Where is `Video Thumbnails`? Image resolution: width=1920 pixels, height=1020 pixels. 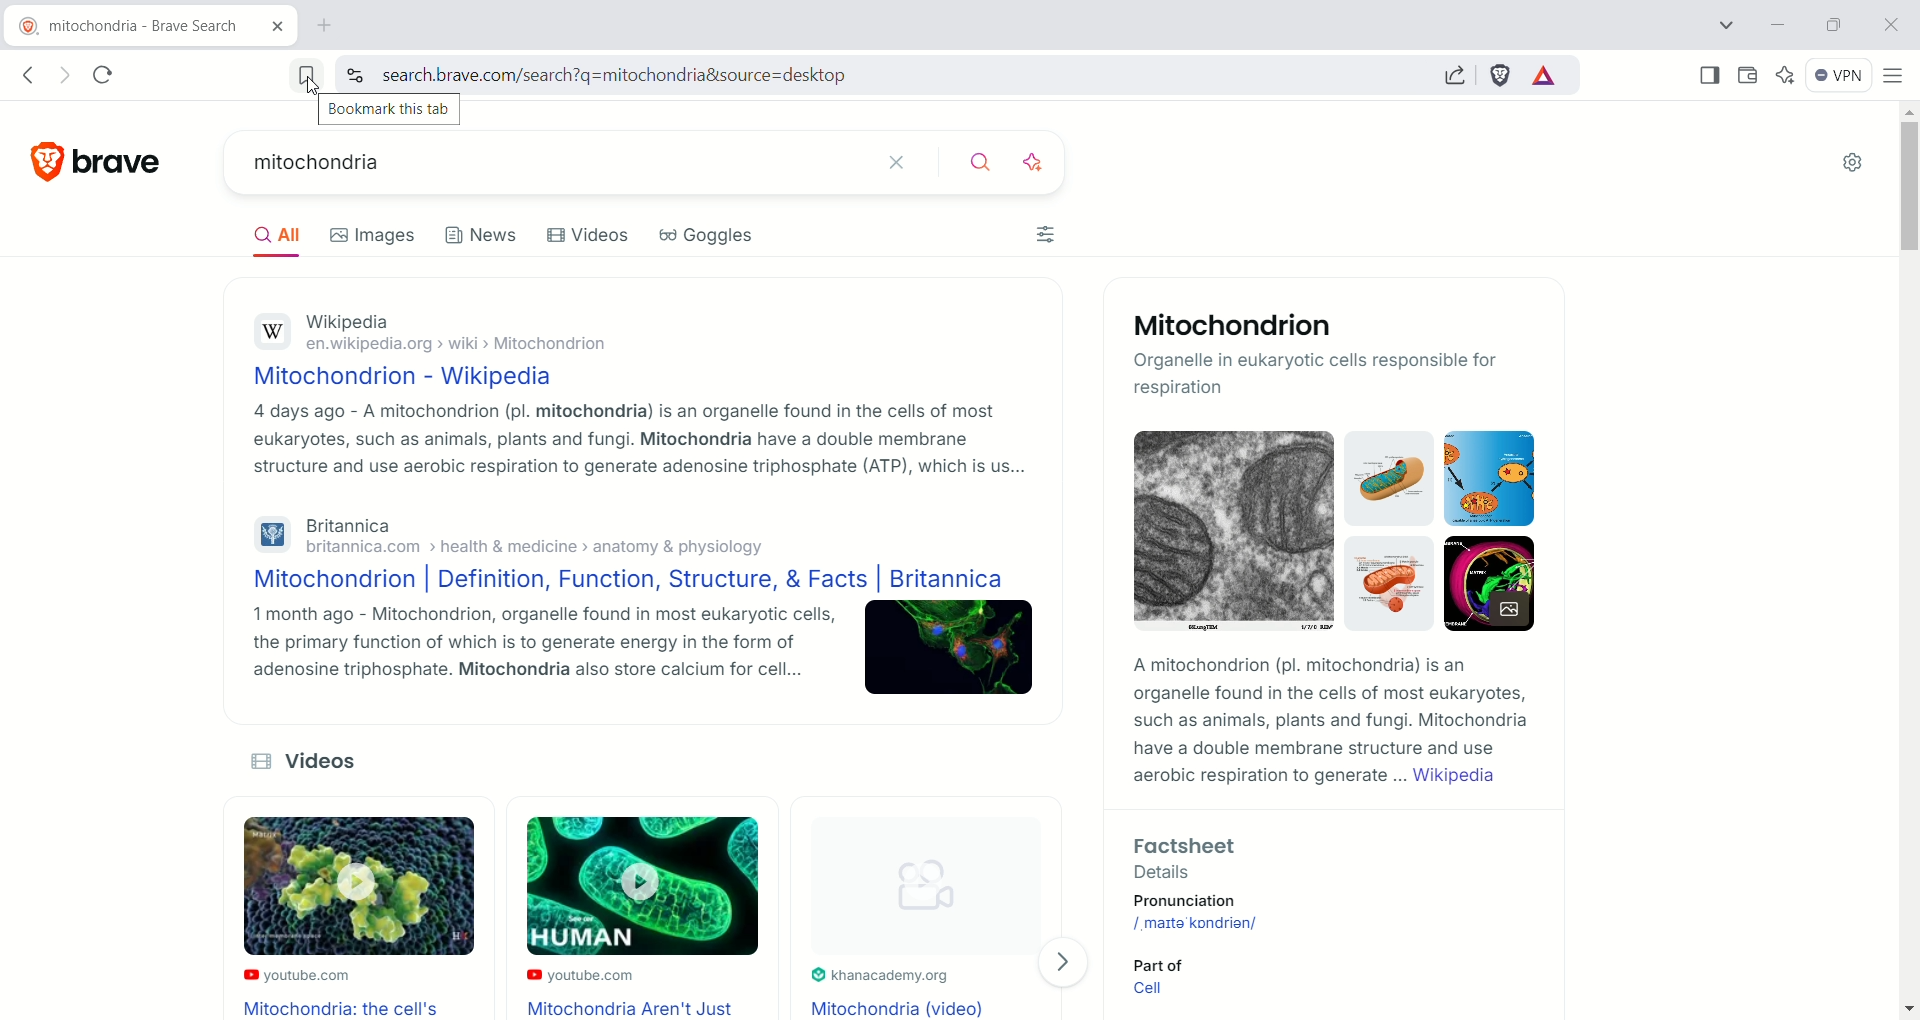 Video Thumbnails is located at coordinates (620, 890).